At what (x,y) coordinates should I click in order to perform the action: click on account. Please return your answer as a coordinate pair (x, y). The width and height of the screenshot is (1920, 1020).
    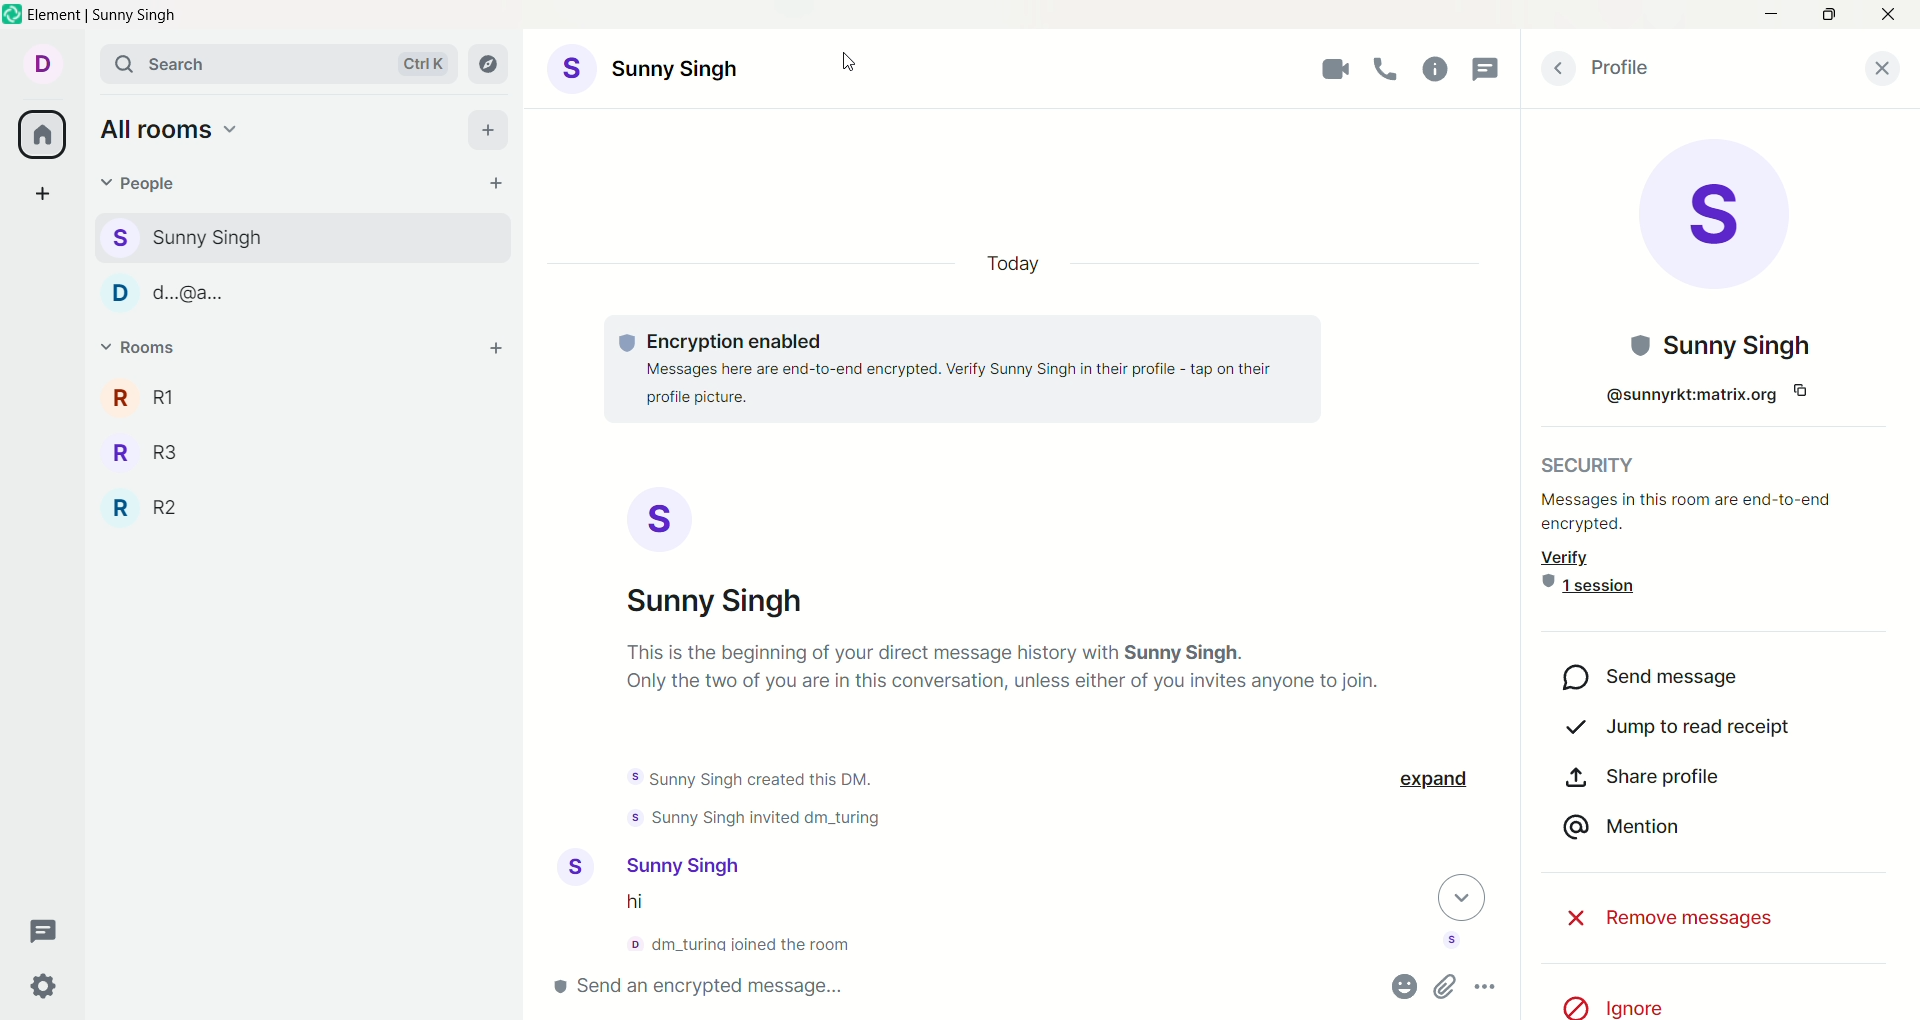
    Looking at the image, I should click on (725, 552).